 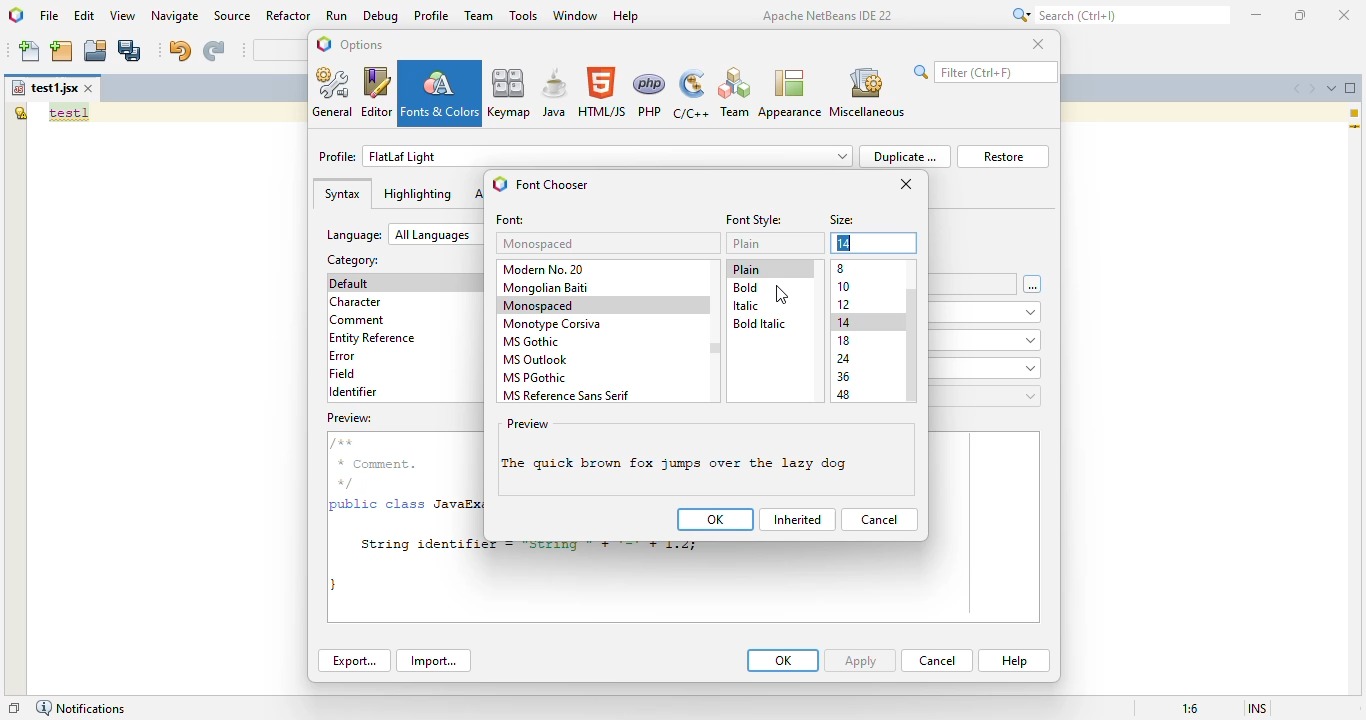 What do you see at coordinates (913, 346) in the screenshot?
I see `vertical scroll bar` at bounding box center [913, 346].